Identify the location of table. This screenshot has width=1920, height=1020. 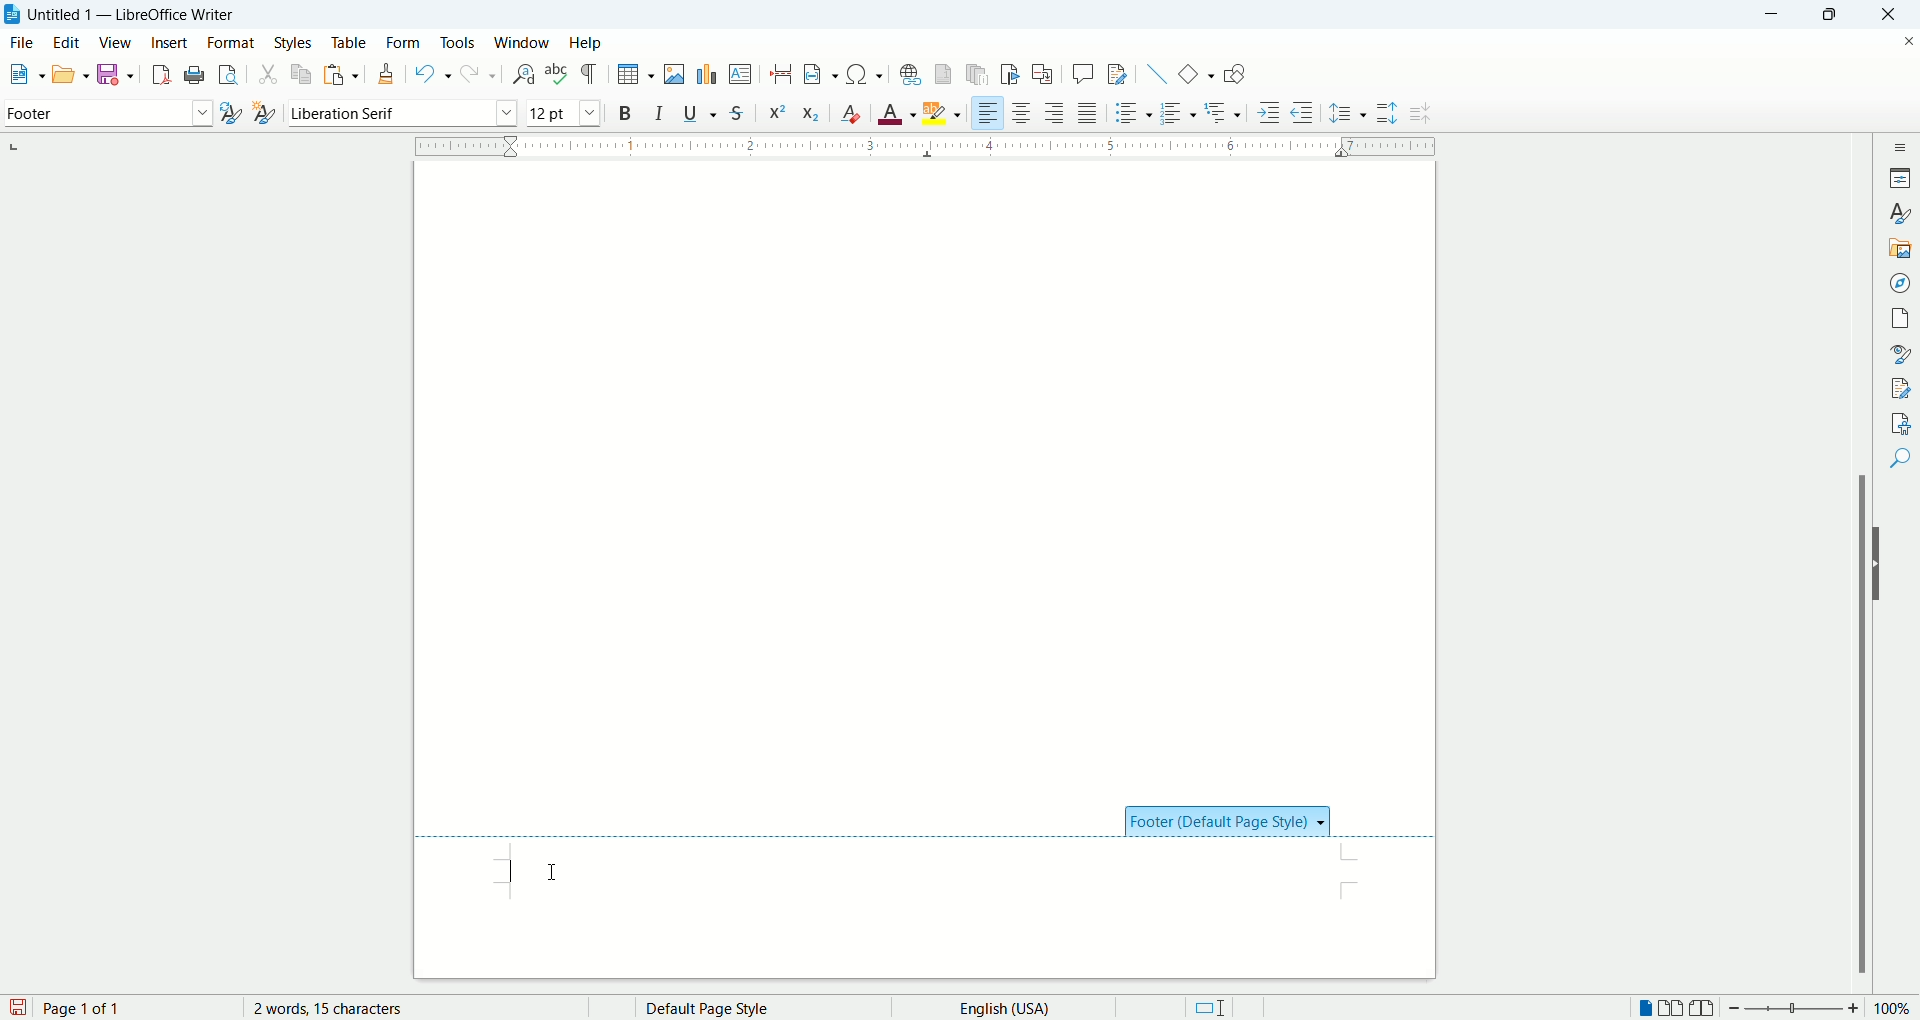
(349, 40).